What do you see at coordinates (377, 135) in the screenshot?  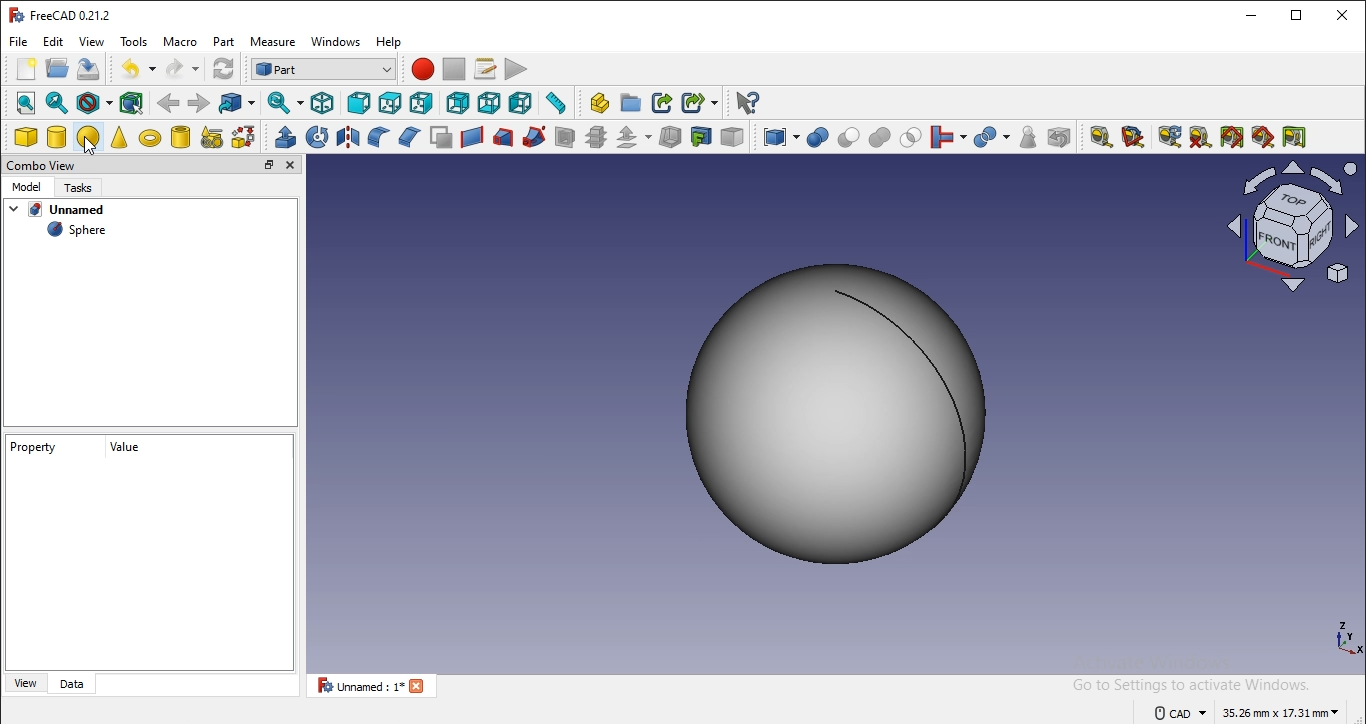 I see `fillet` at bounding box center [377, 135].